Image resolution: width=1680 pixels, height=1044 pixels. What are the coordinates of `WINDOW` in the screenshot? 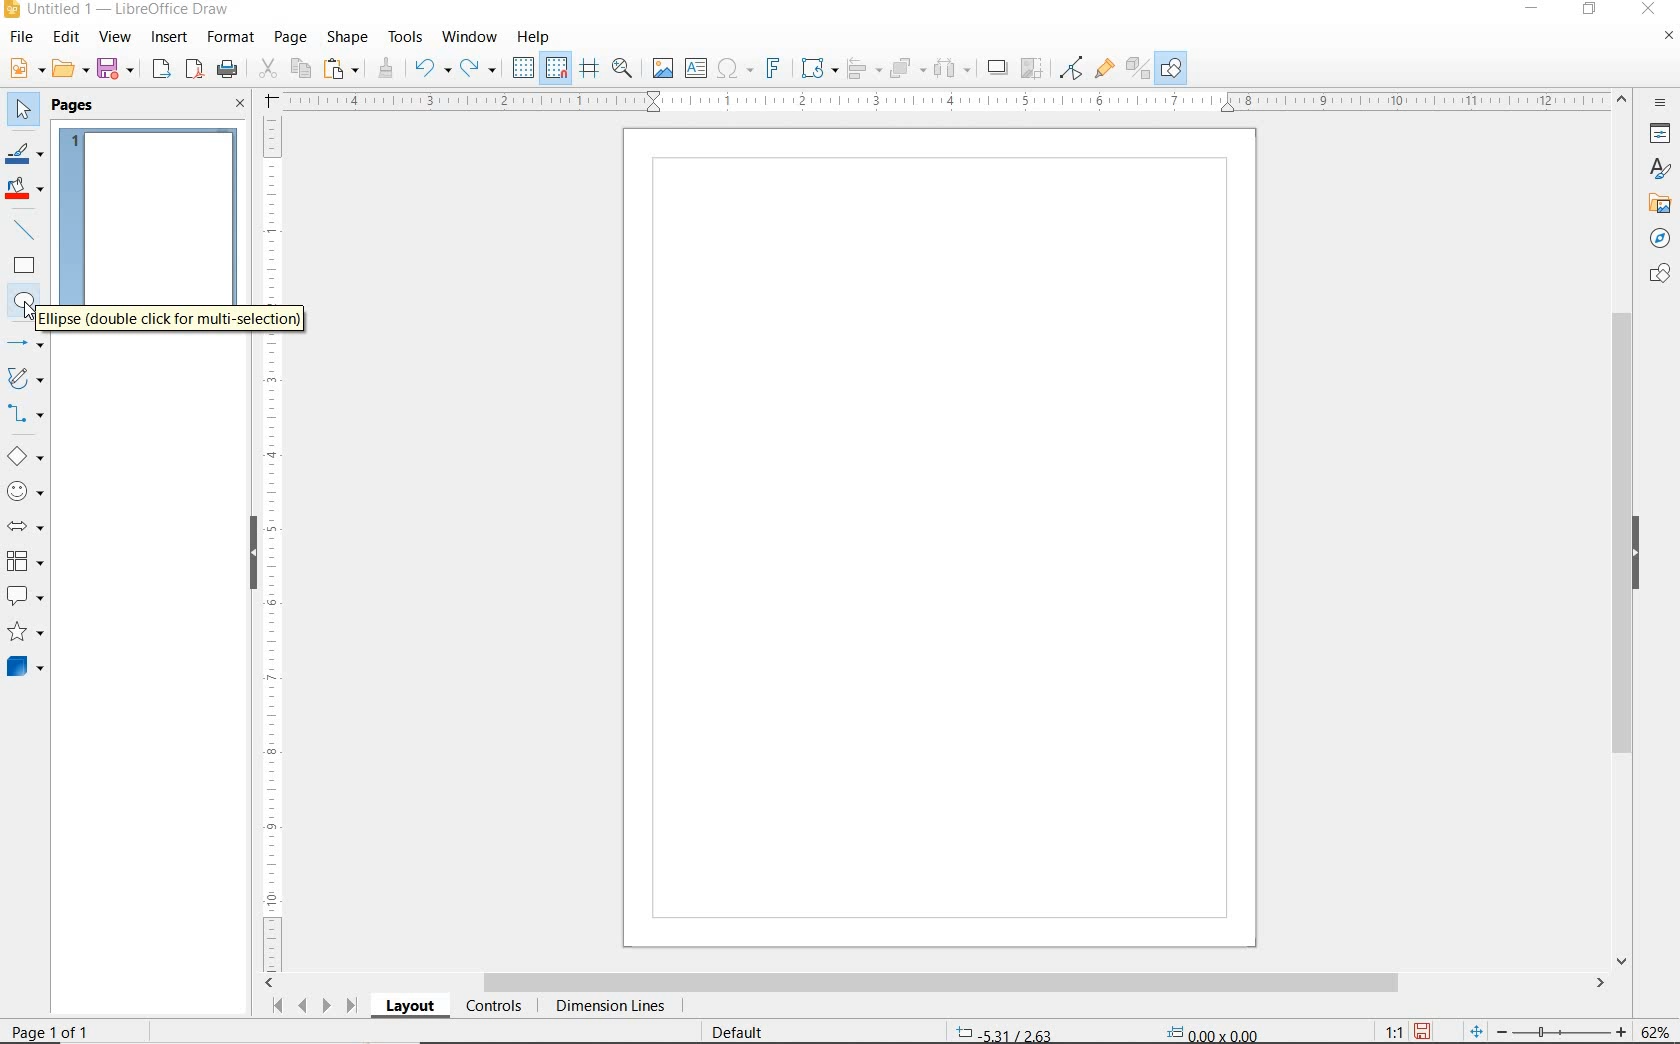 It's located at (469, 37).